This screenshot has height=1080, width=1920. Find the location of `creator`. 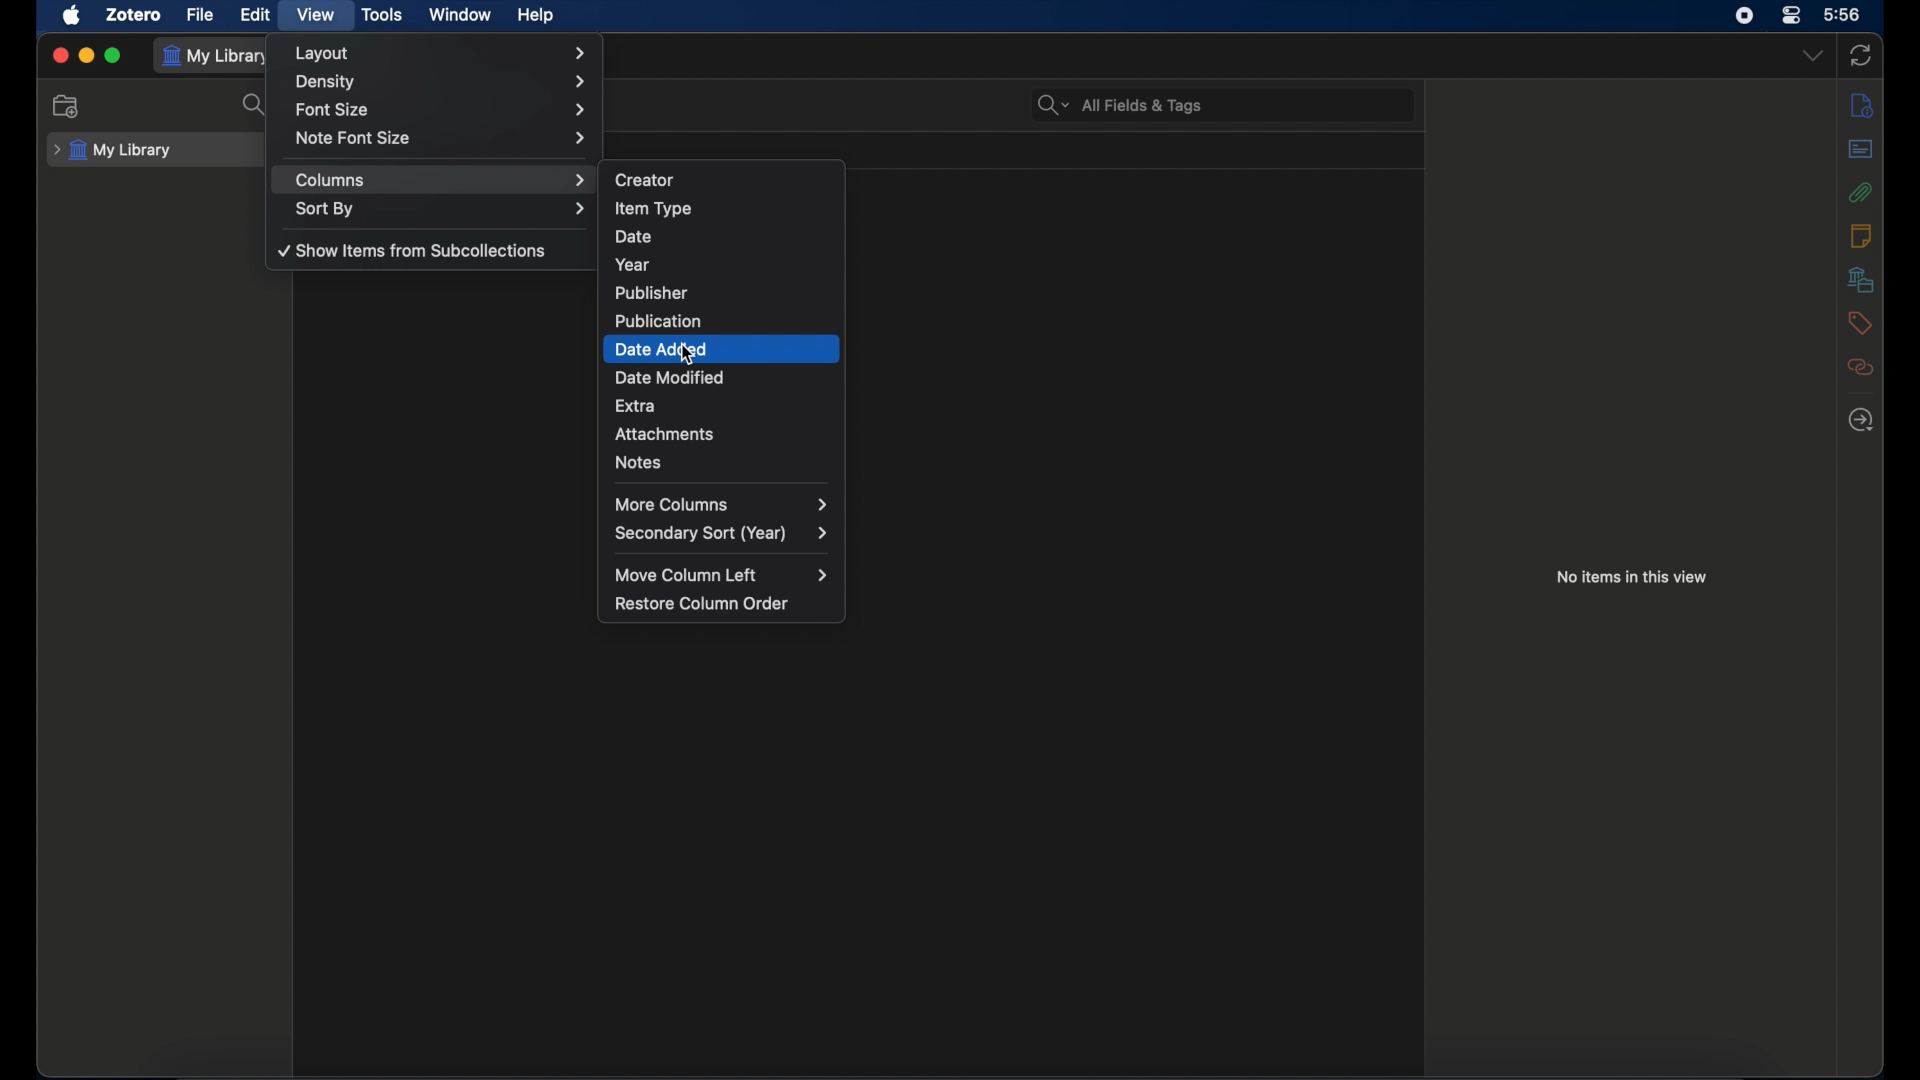

creator is located at coordinates (724, 178).